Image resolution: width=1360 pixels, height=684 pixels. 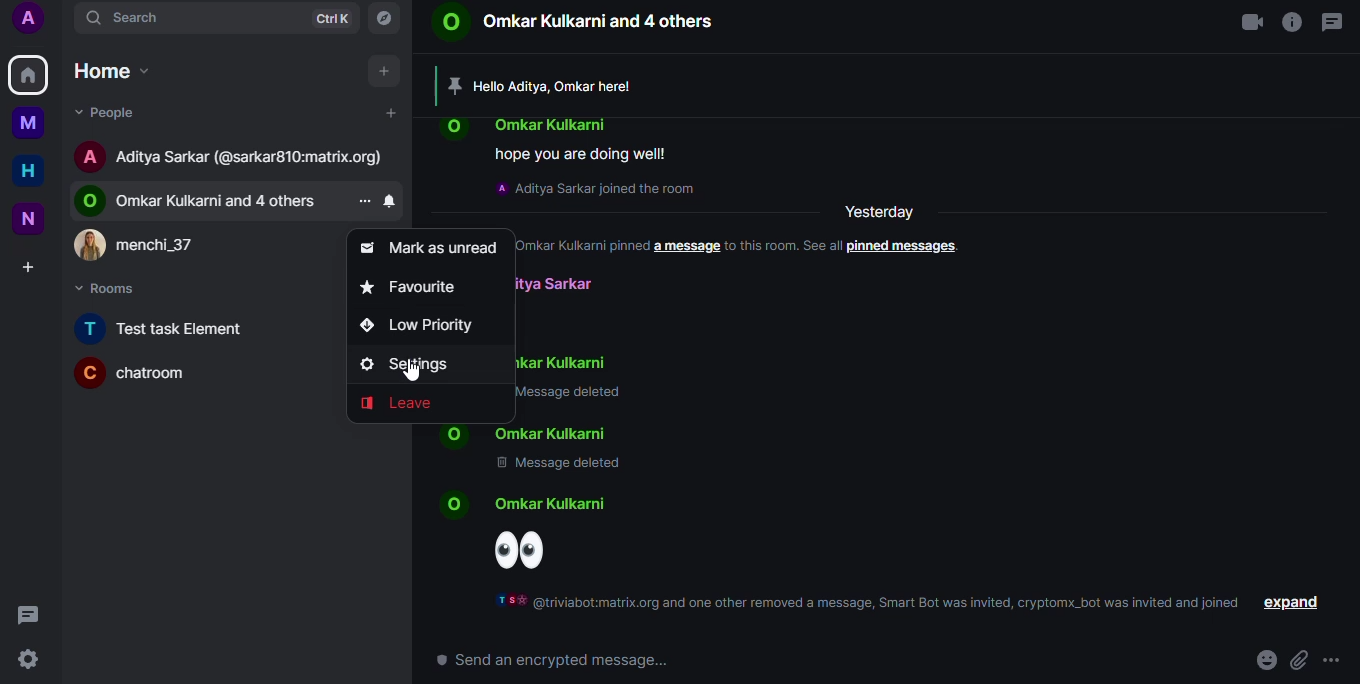 What do you see at coordinates (1334, 22) in the screenshot?
I see `message` at bounding box center [1334, 22].